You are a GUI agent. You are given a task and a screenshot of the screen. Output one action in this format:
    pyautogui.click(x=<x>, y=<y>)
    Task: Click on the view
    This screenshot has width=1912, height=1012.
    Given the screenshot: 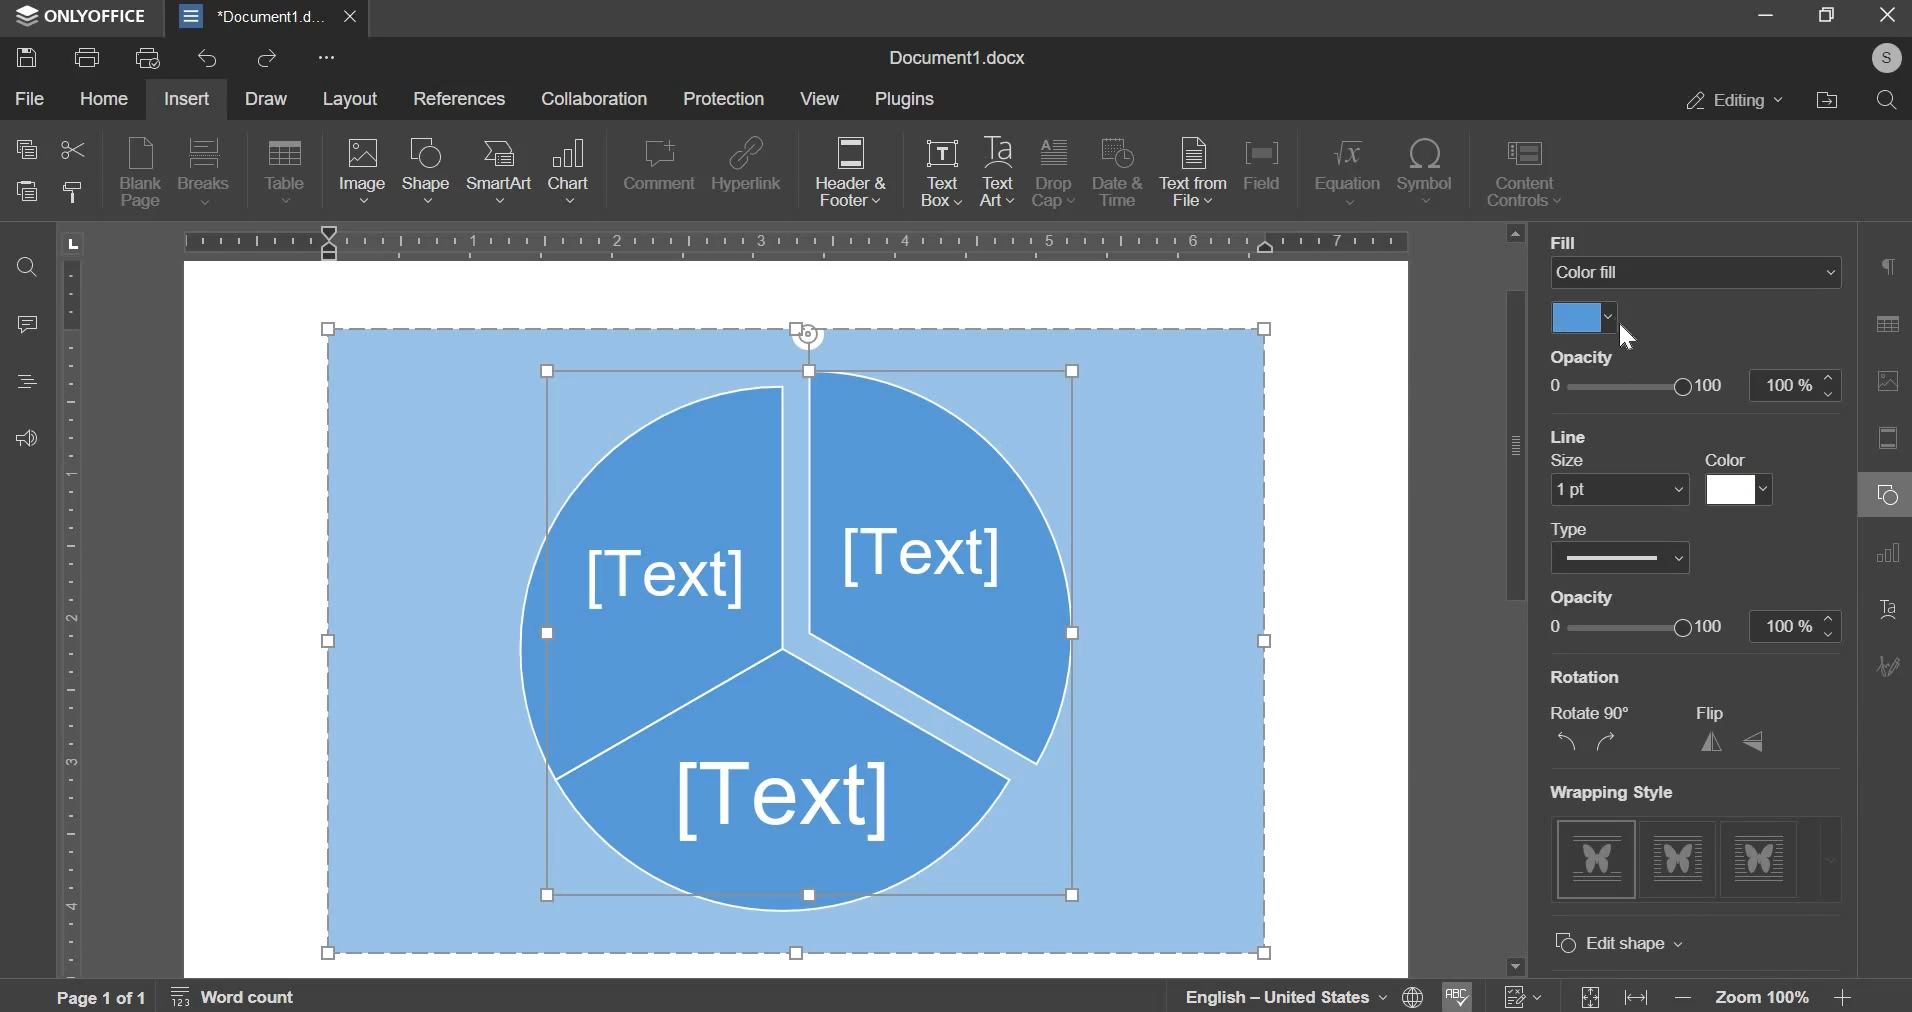 What is the action you would take?
    pyautogui.click(x=824, y=101)
    